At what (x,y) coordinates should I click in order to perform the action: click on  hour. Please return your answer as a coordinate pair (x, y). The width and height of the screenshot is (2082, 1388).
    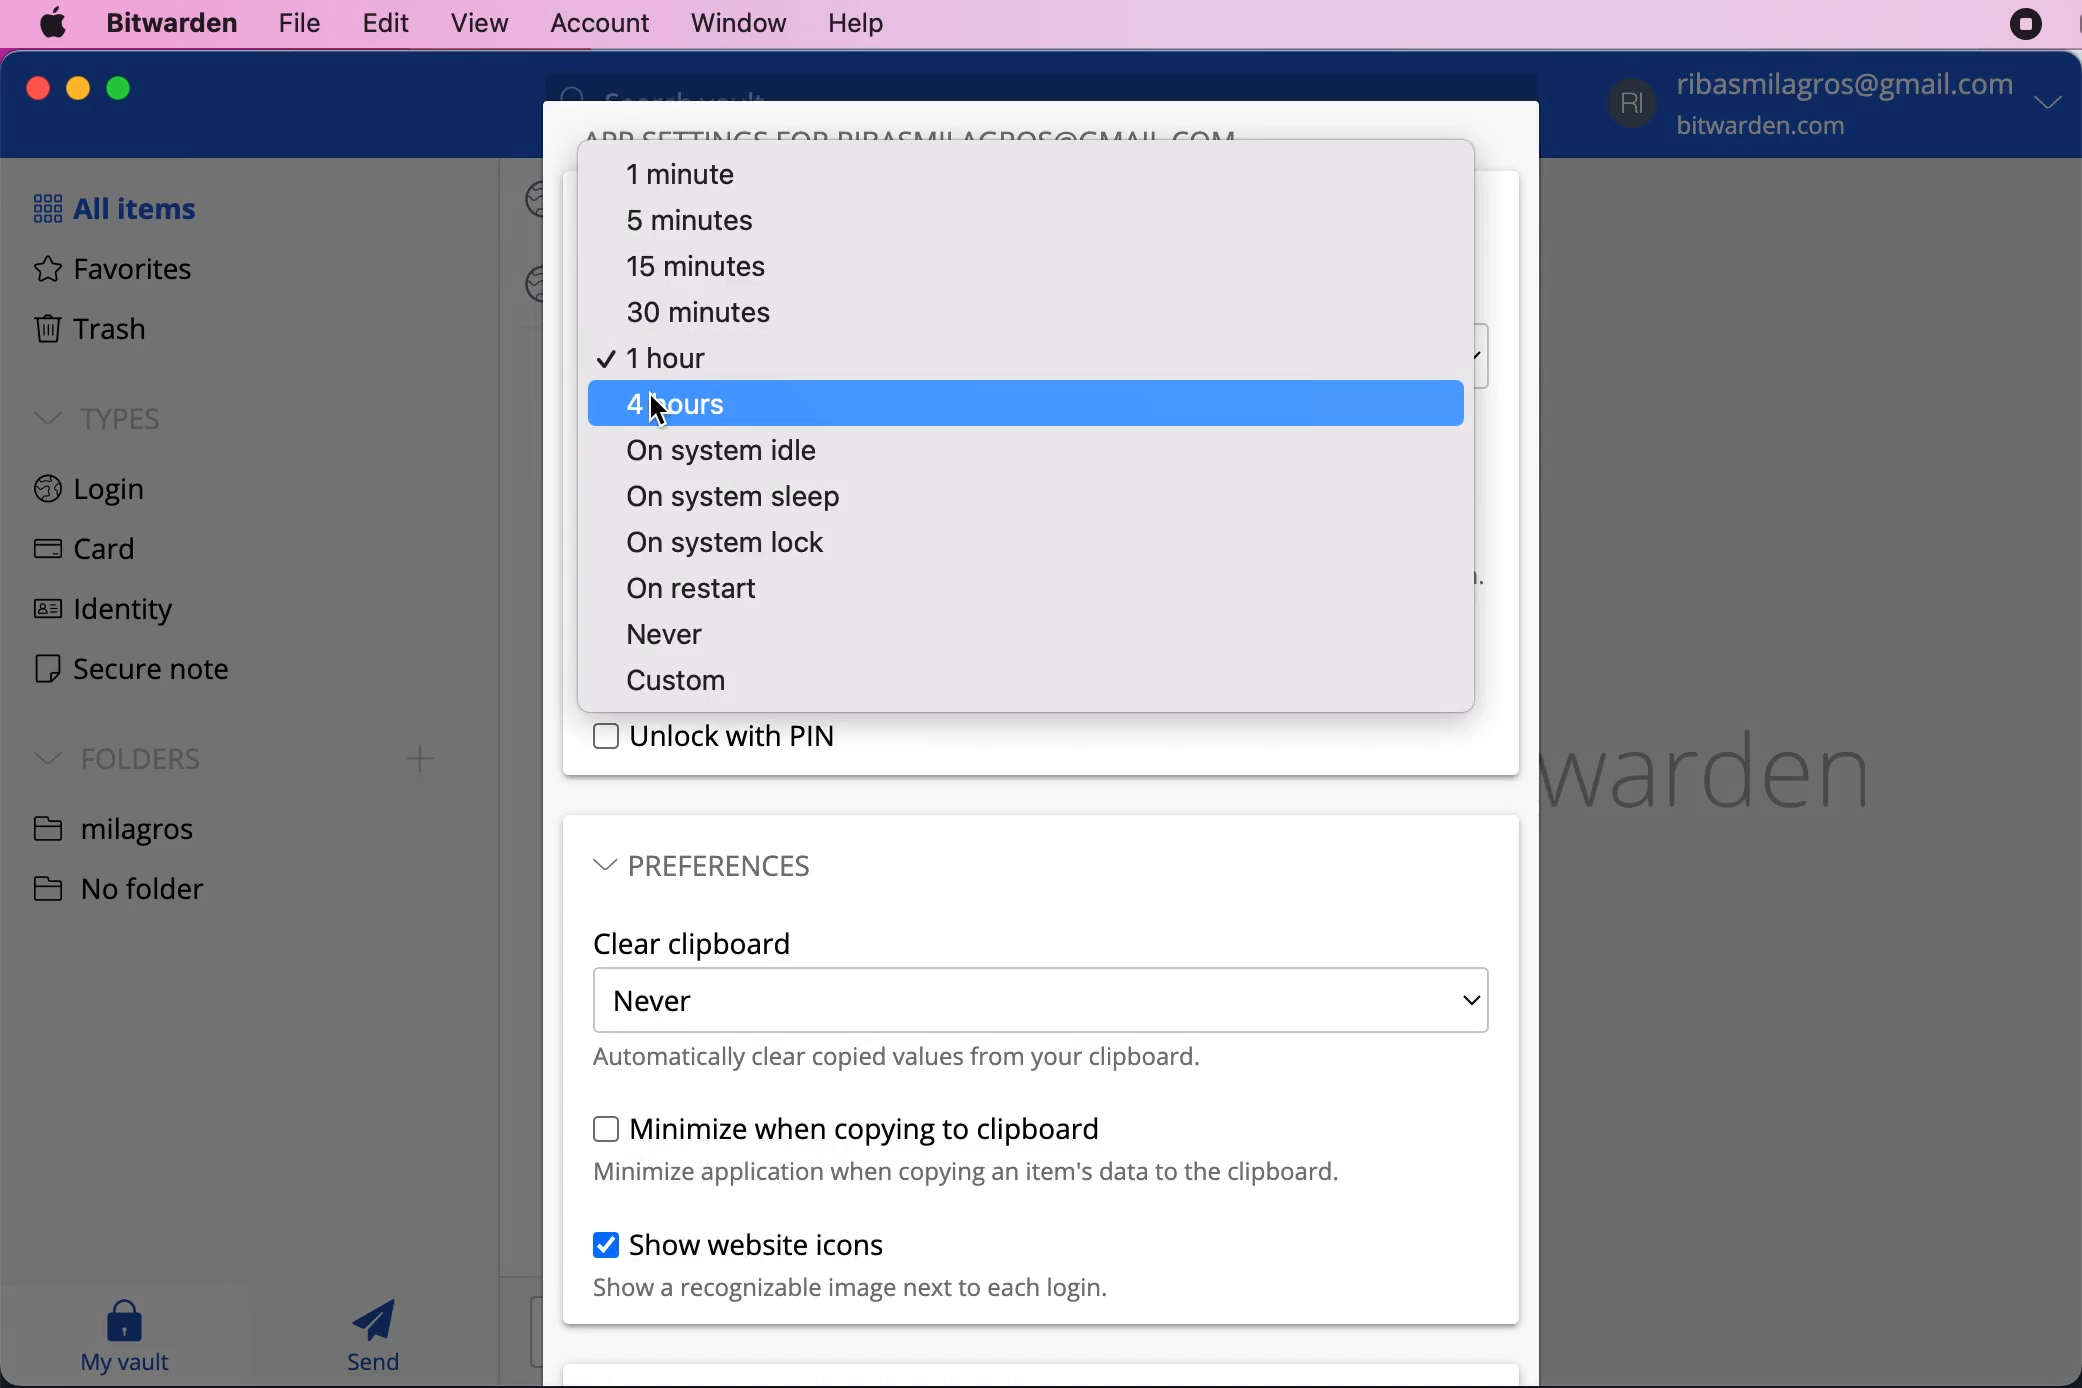
    Looking at the image, I should click on (665, 356).